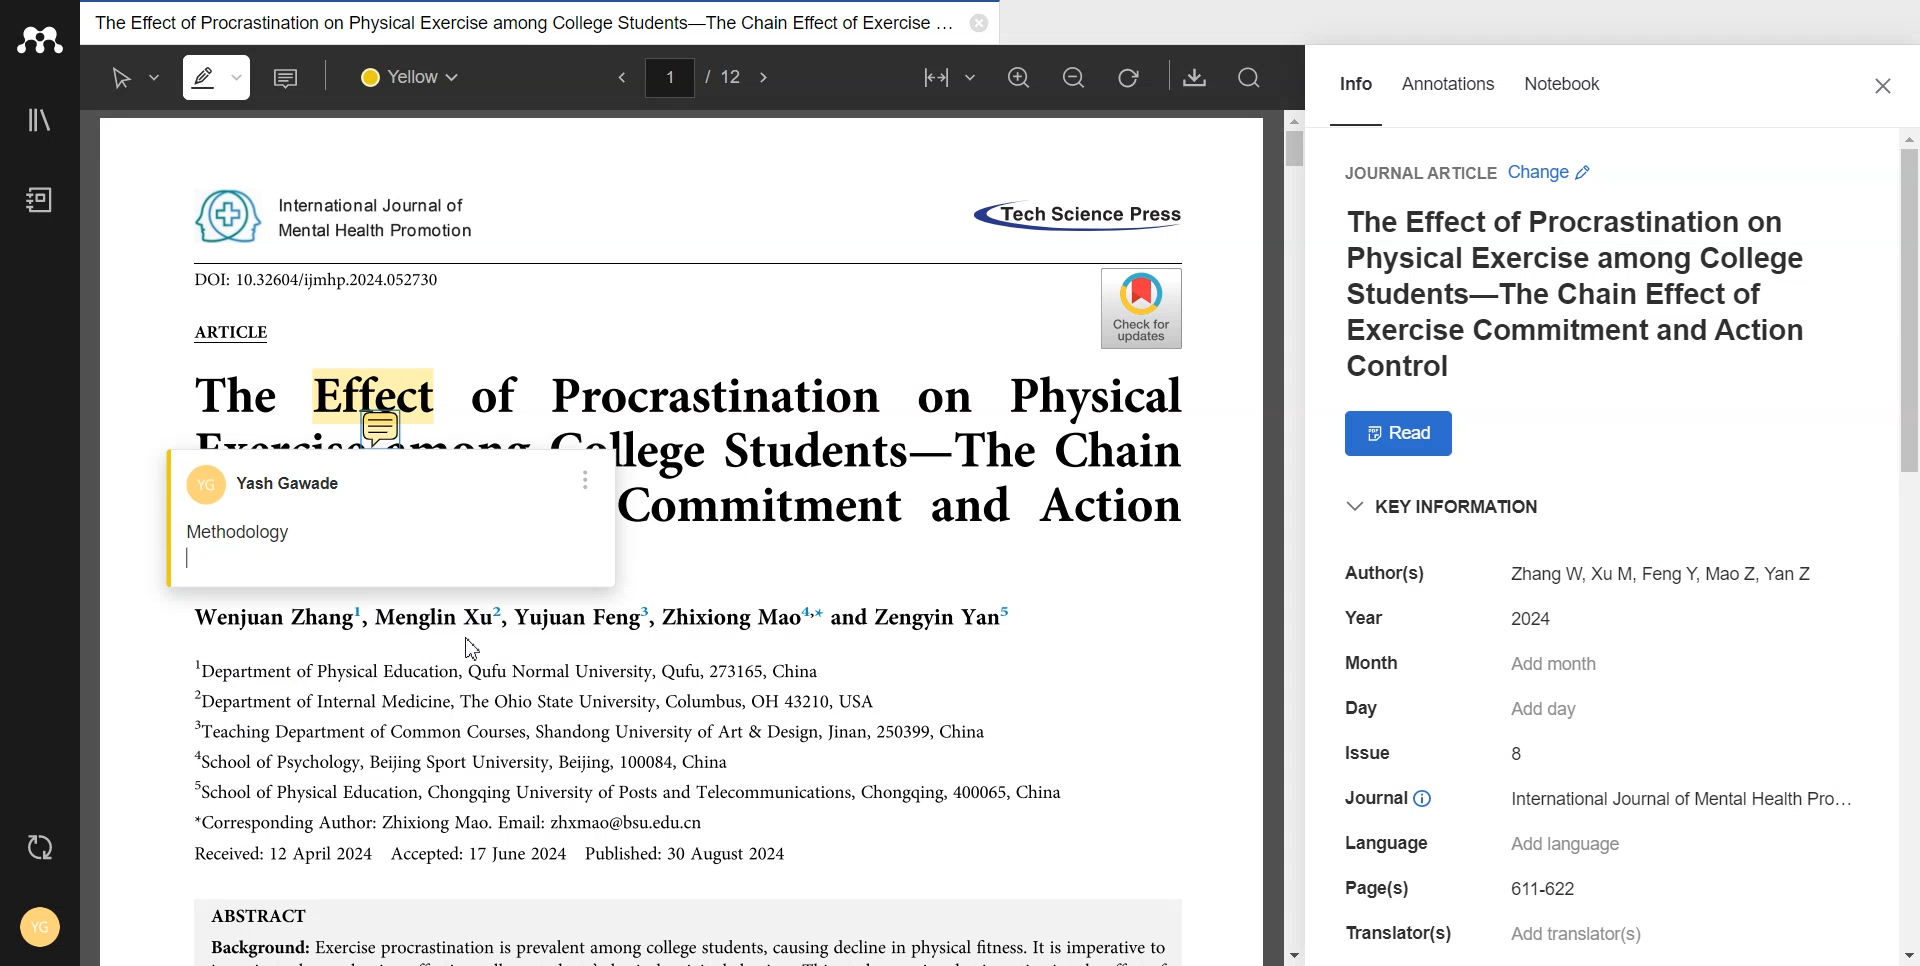 The width and height of the screenshot is (1920, 966). I want to click on ARTICLE, so click(230, 332).